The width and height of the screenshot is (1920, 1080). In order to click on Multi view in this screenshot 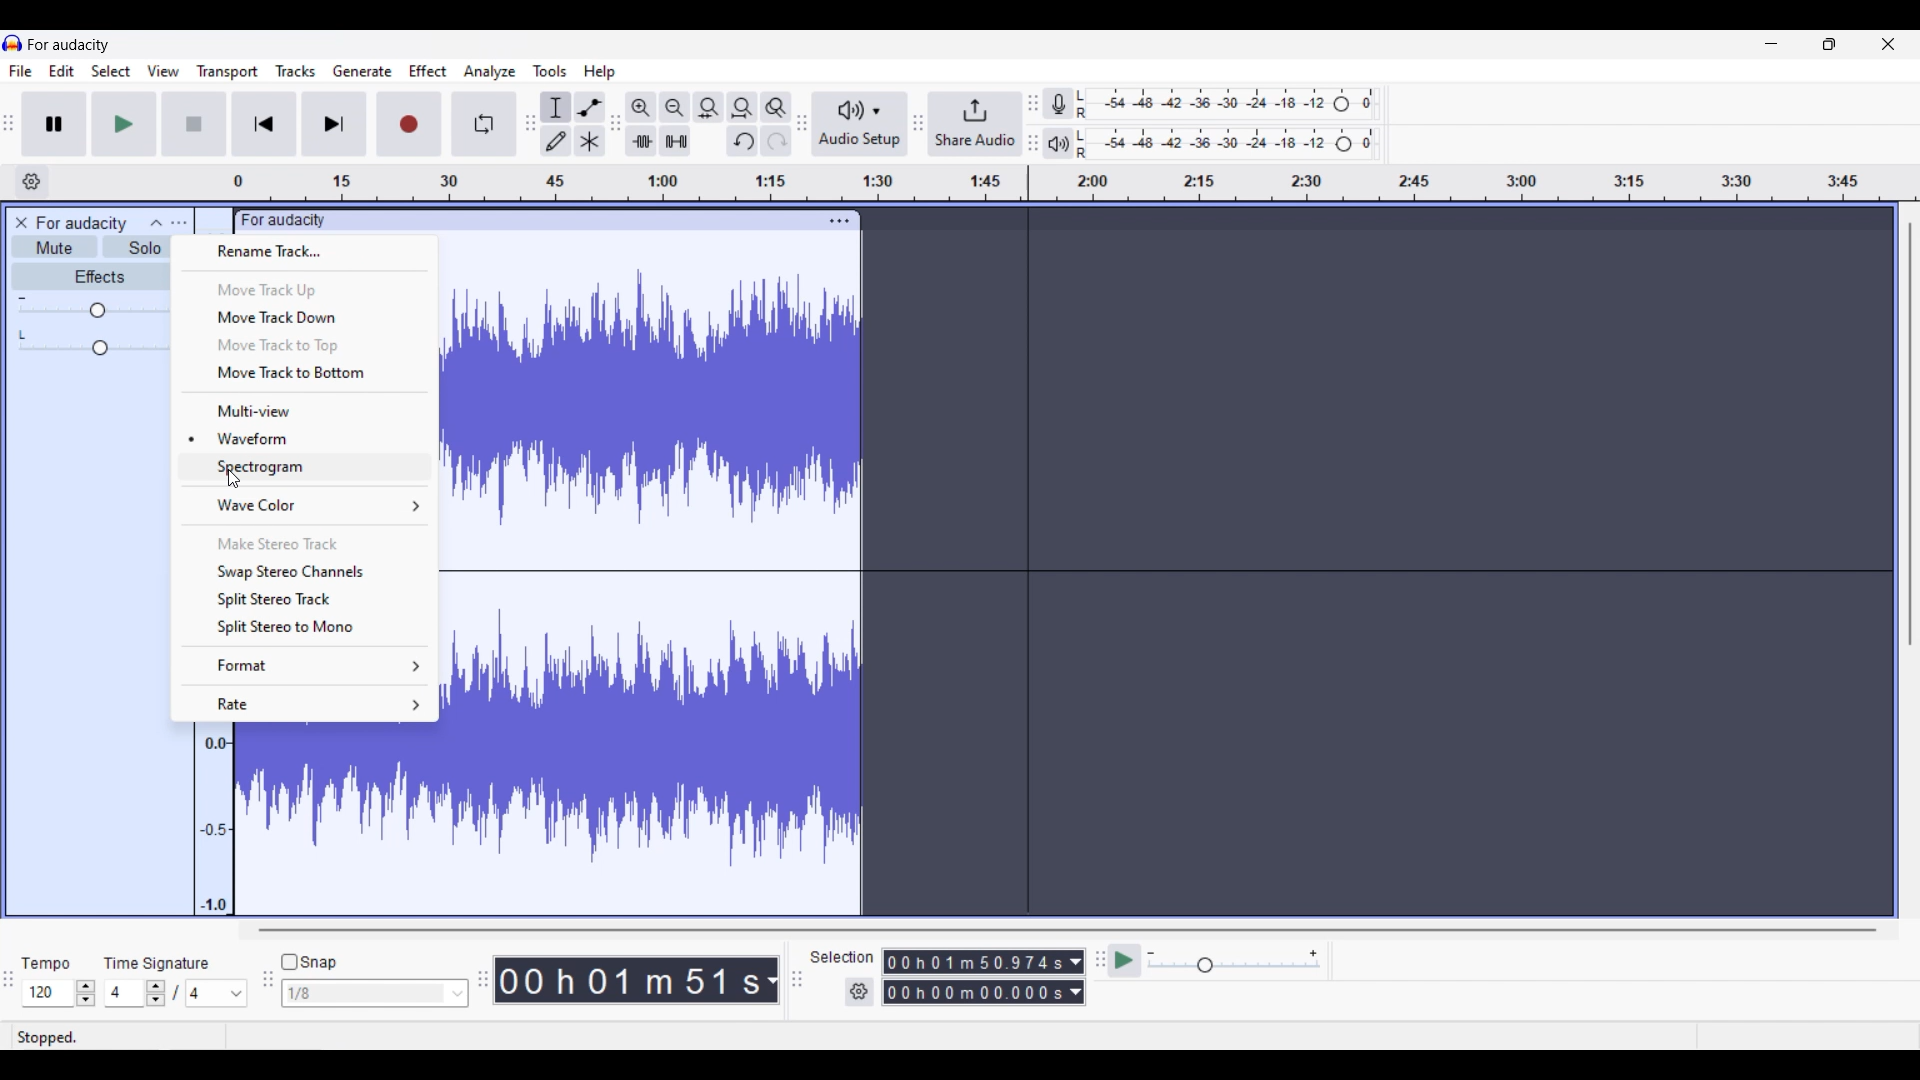, I will do `click(303, 409)`.